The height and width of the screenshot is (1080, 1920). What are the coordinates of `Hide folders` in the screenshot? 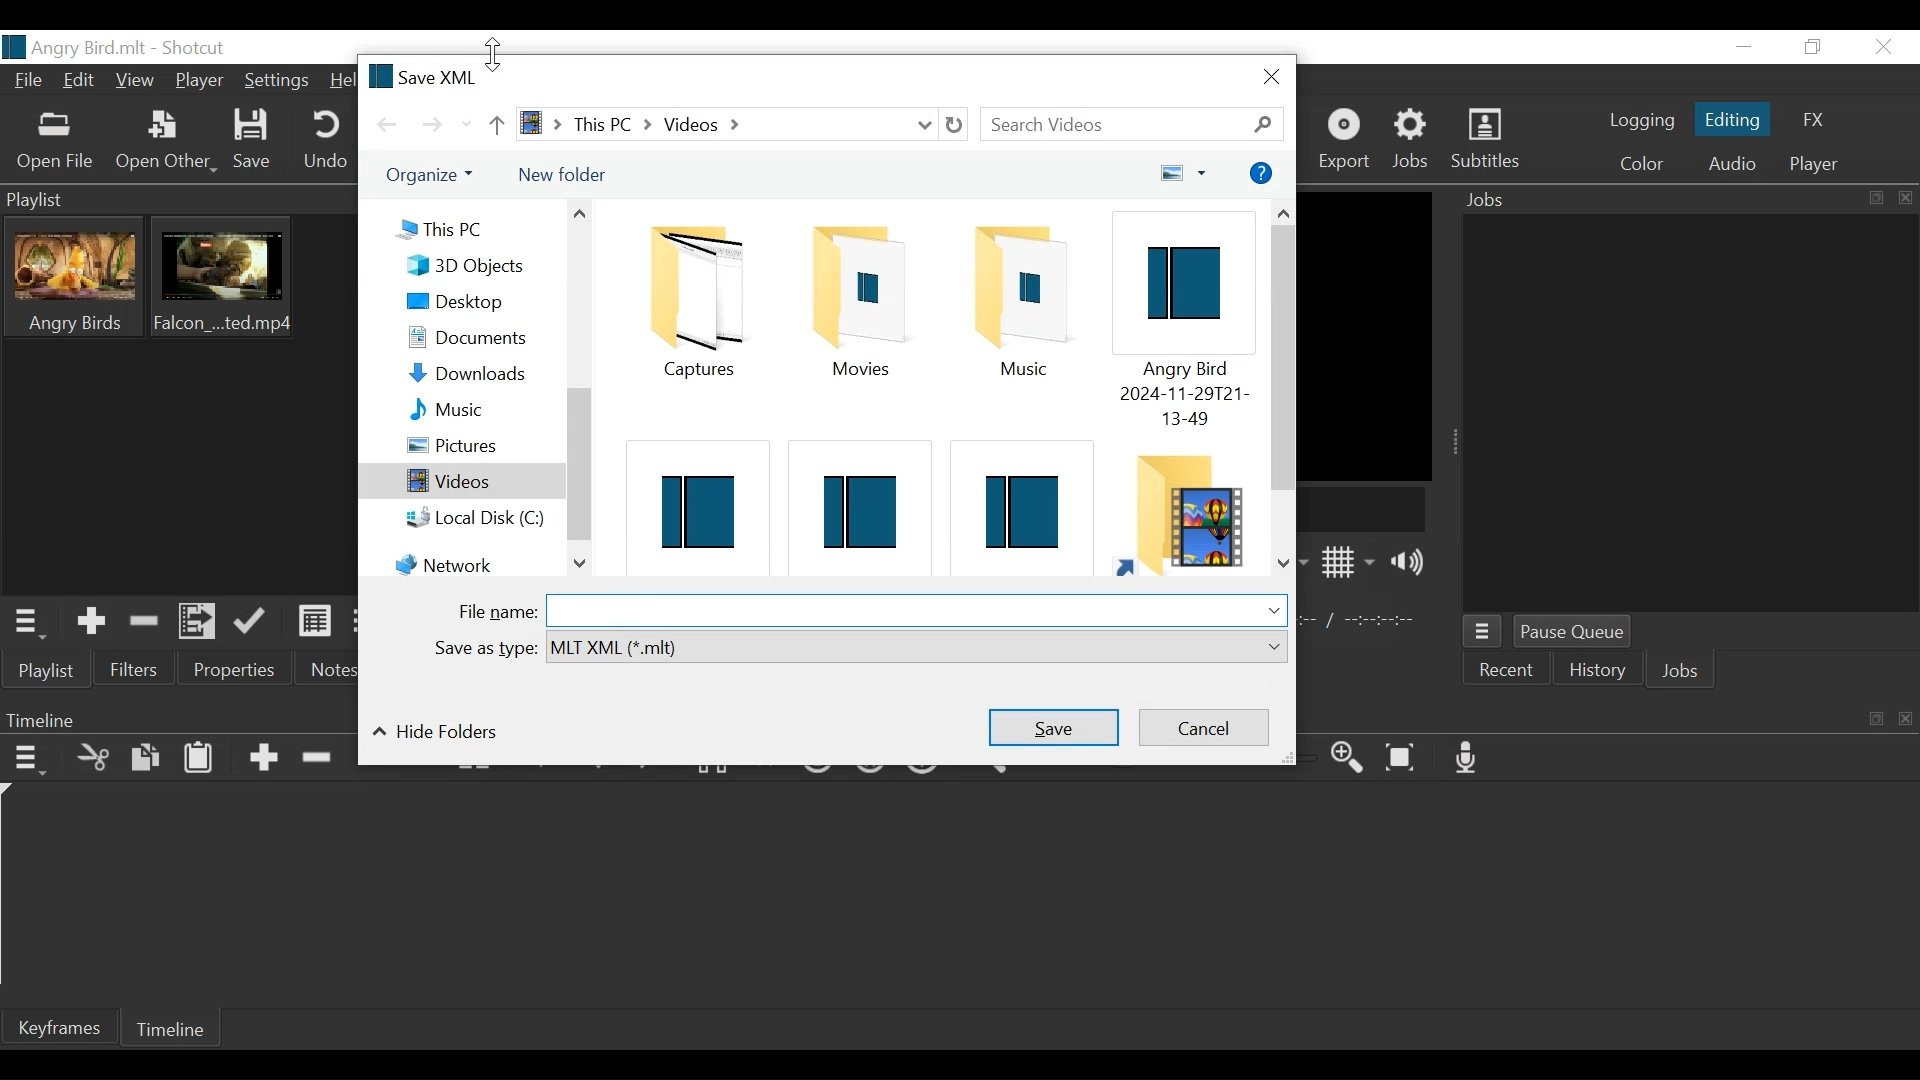 It's located at (433, 732).